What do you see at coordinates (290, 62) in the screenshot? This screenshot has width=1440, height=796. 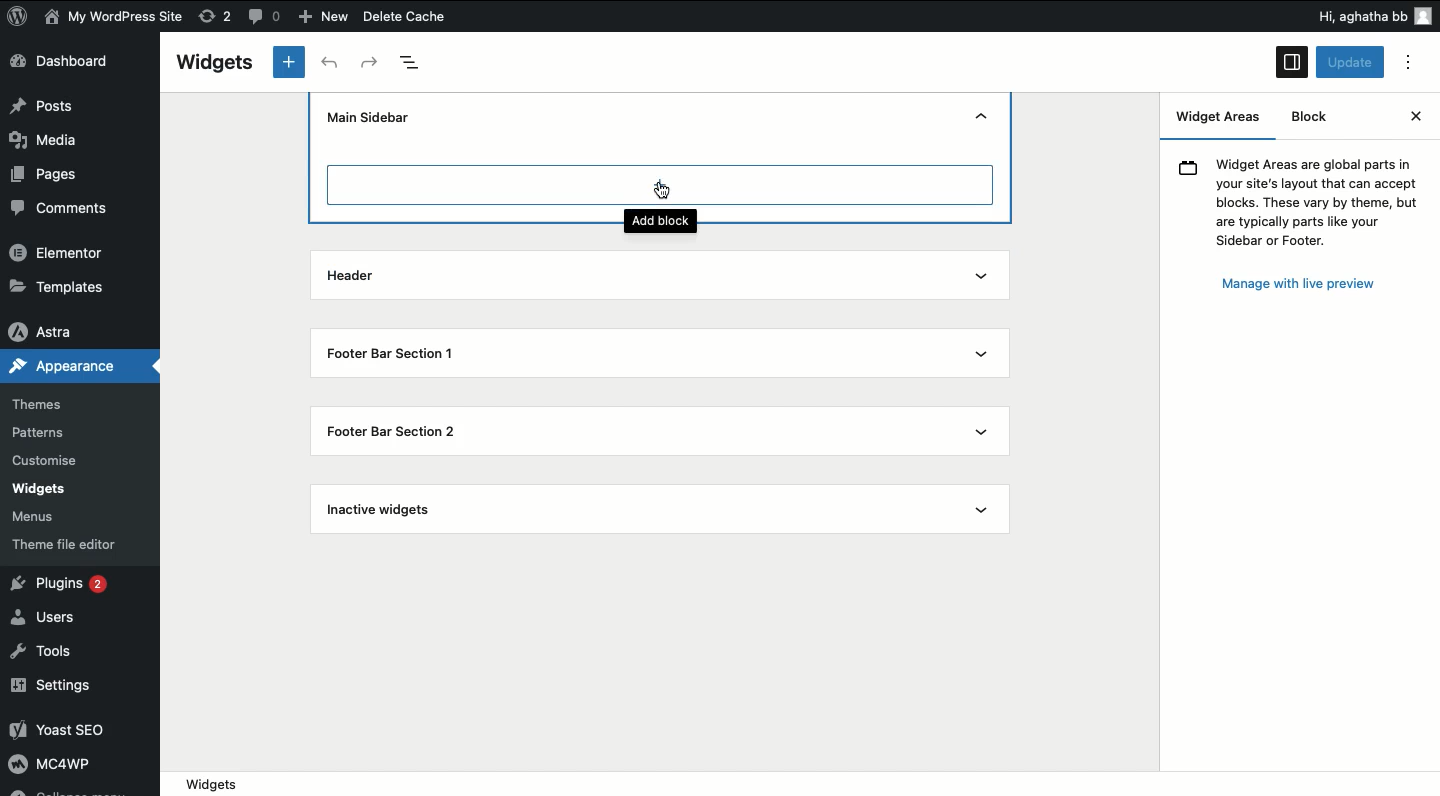 I see `New tab` at bounding box center [290, 62].